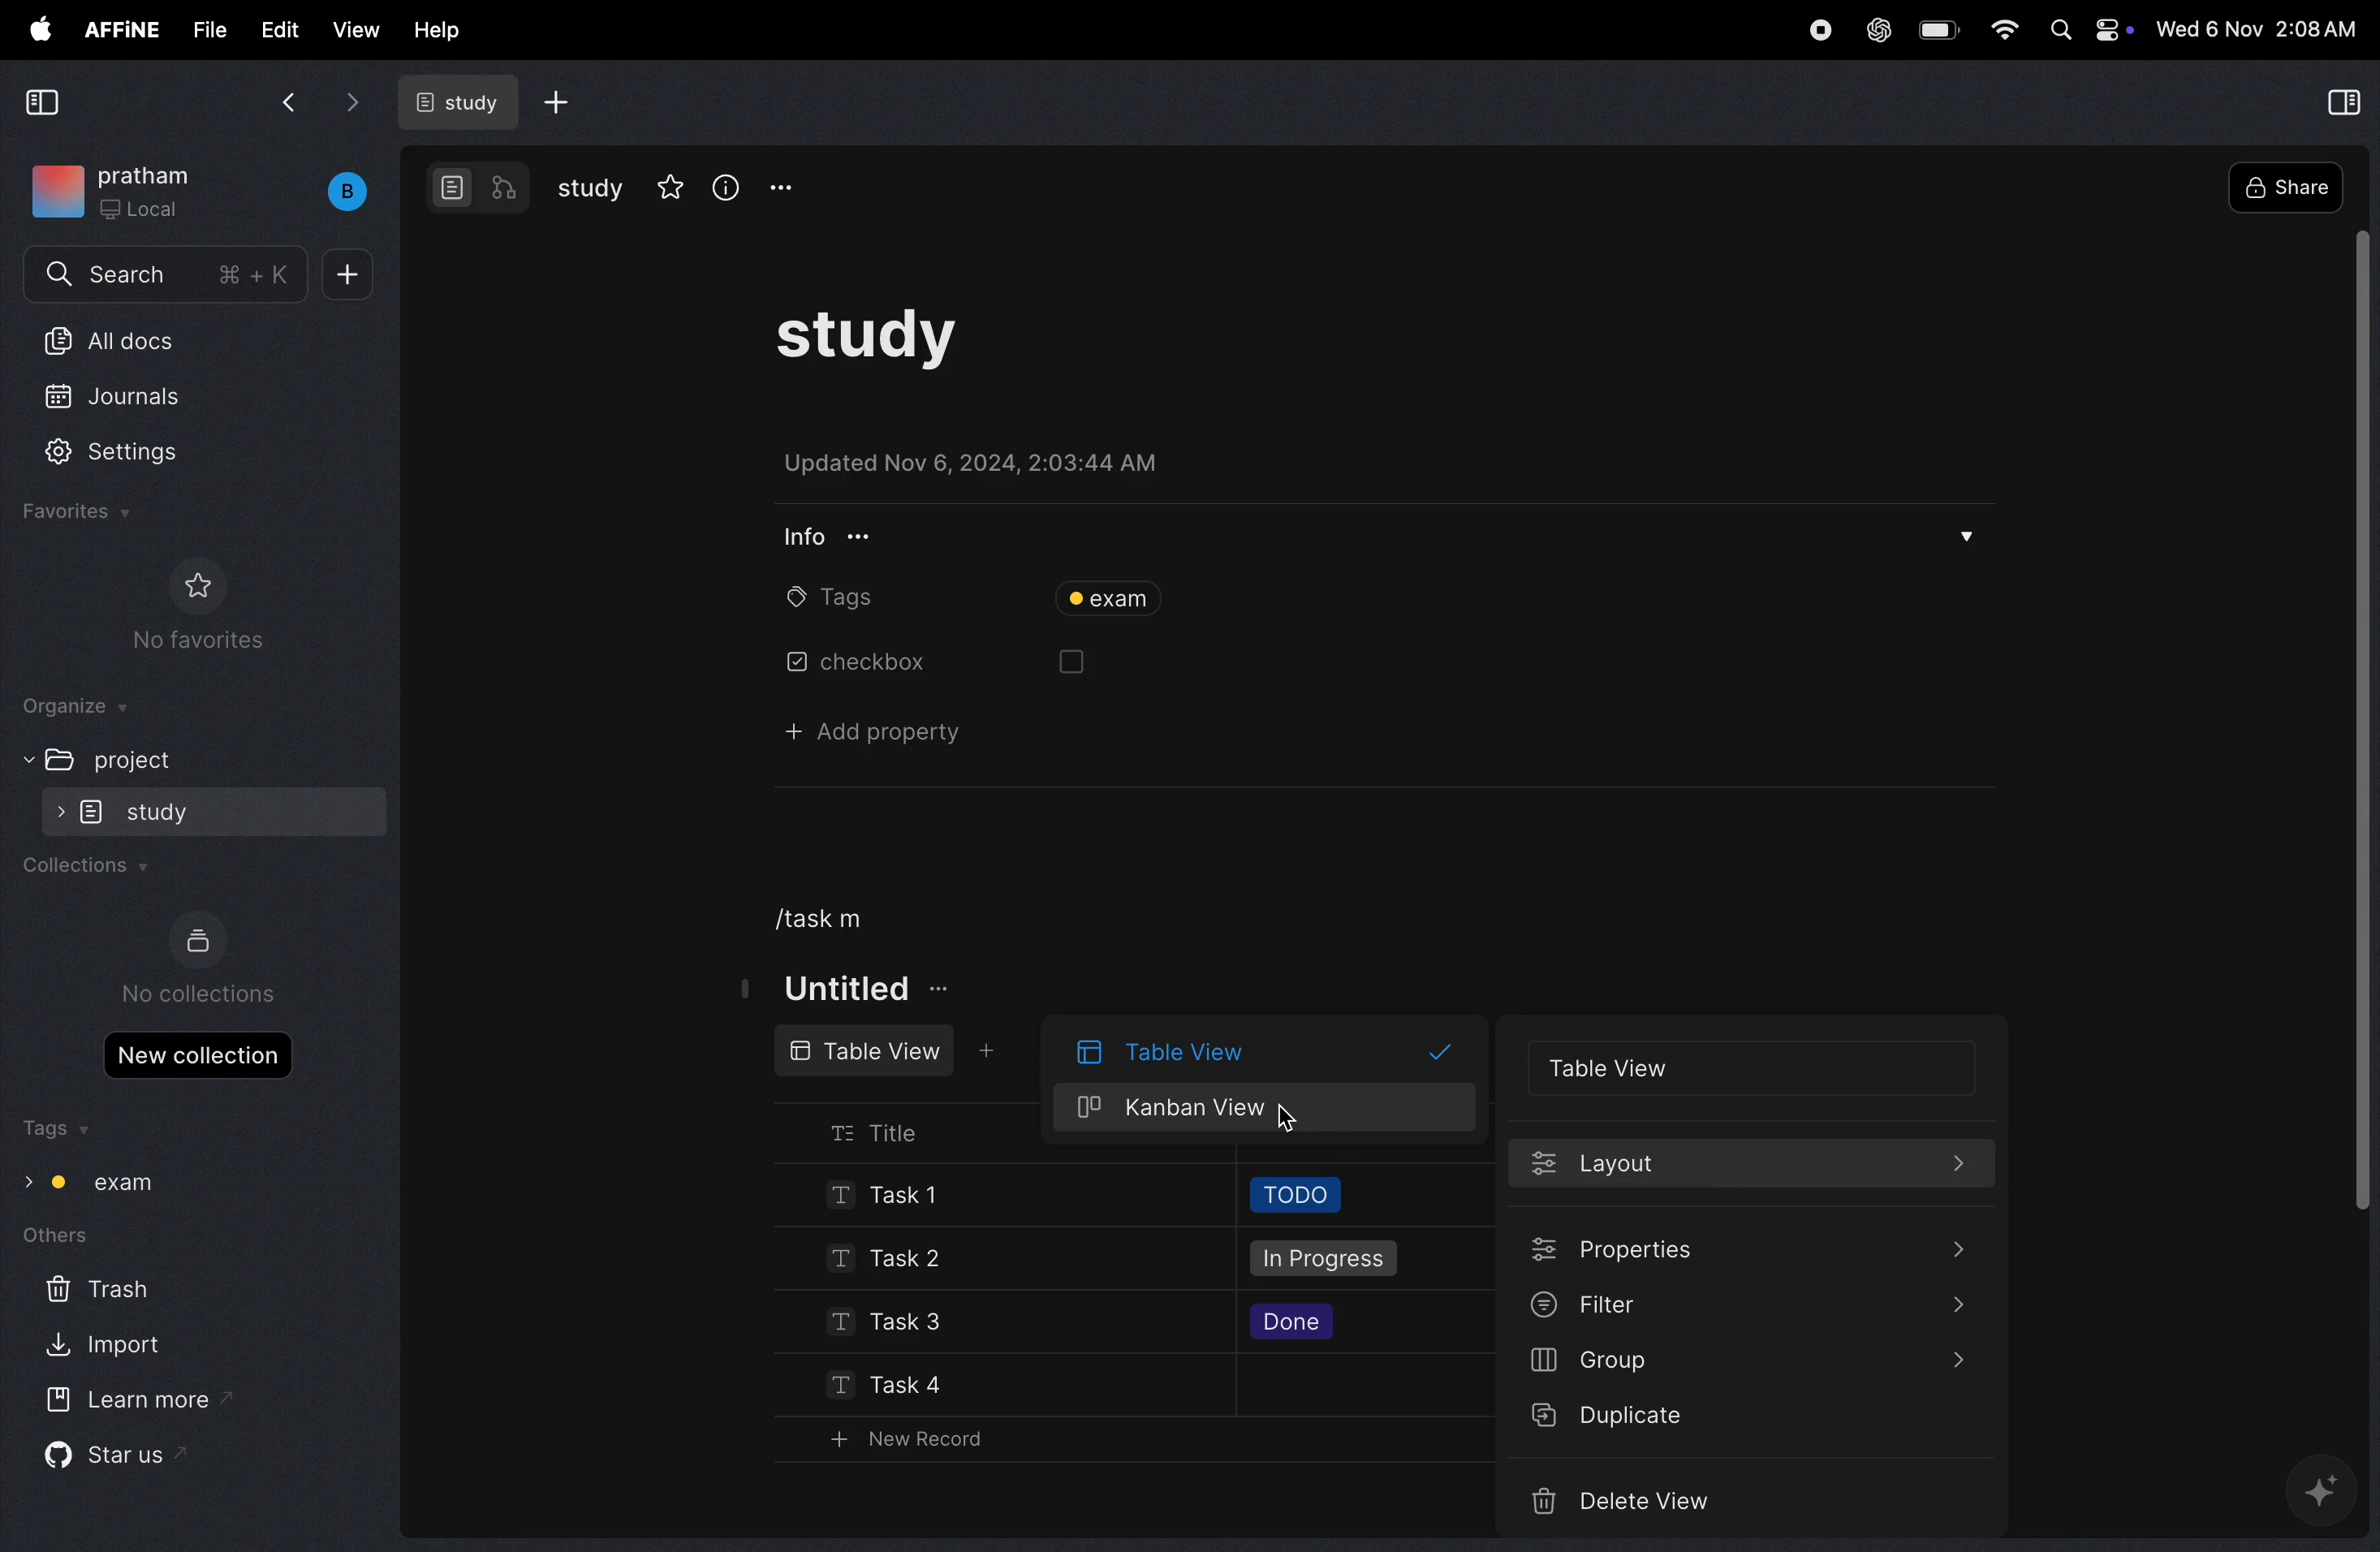  I want to click on edit, so click(282, 30).